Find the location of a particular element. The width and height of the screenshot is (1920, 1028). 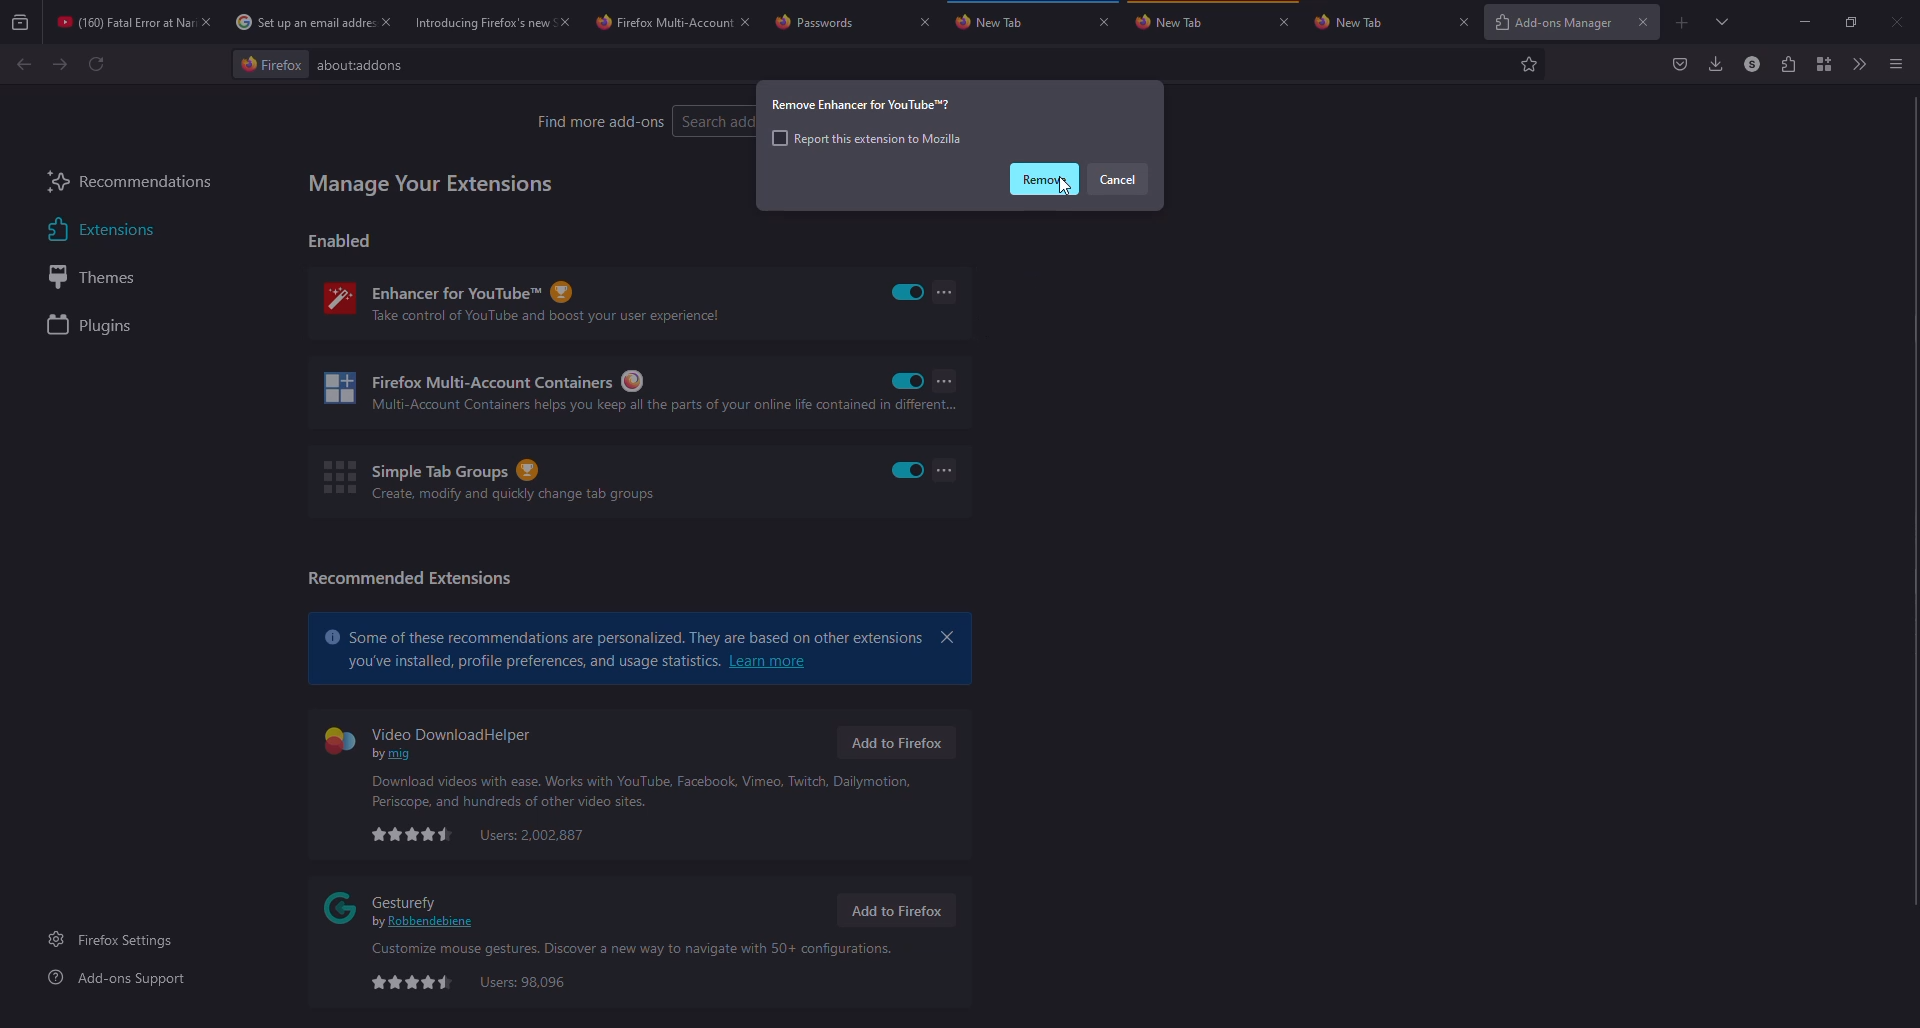

Star rating is located at coordinates (413, 834).